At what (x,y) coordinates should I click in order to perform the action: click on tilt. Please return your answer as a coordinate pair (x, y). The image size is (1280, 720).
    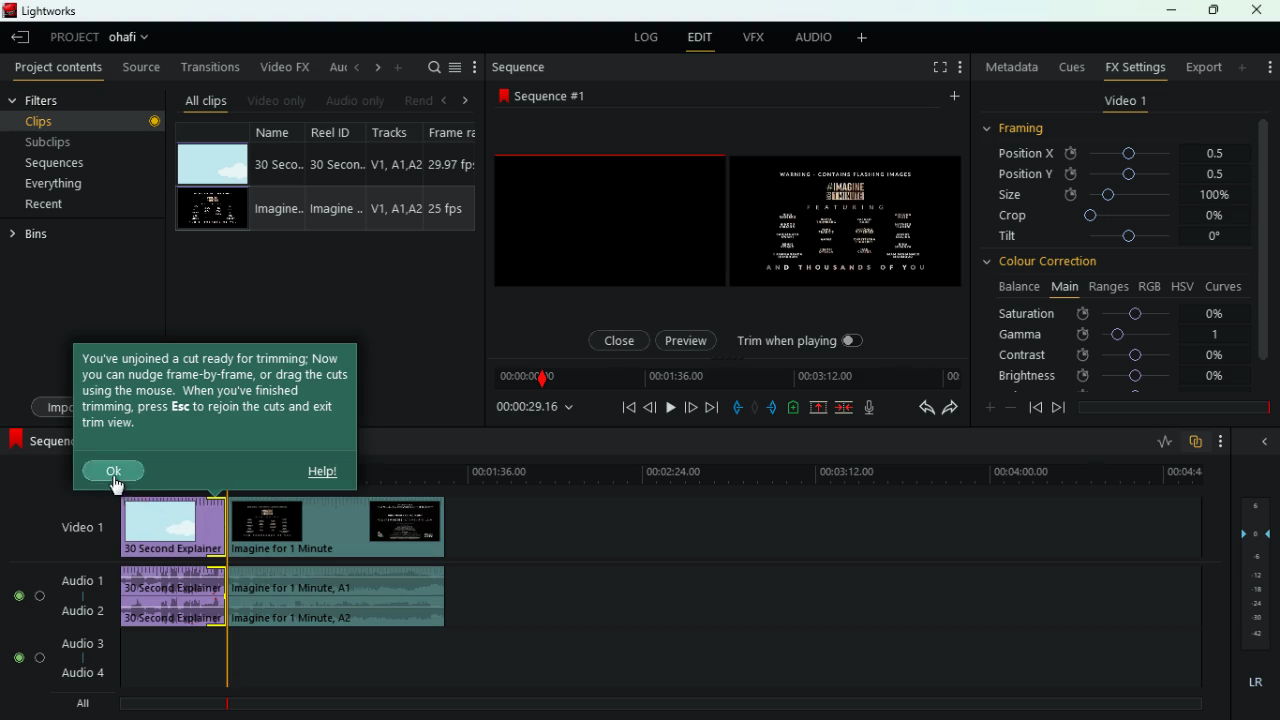
    Looking at the image, I should click on (1113, 238).